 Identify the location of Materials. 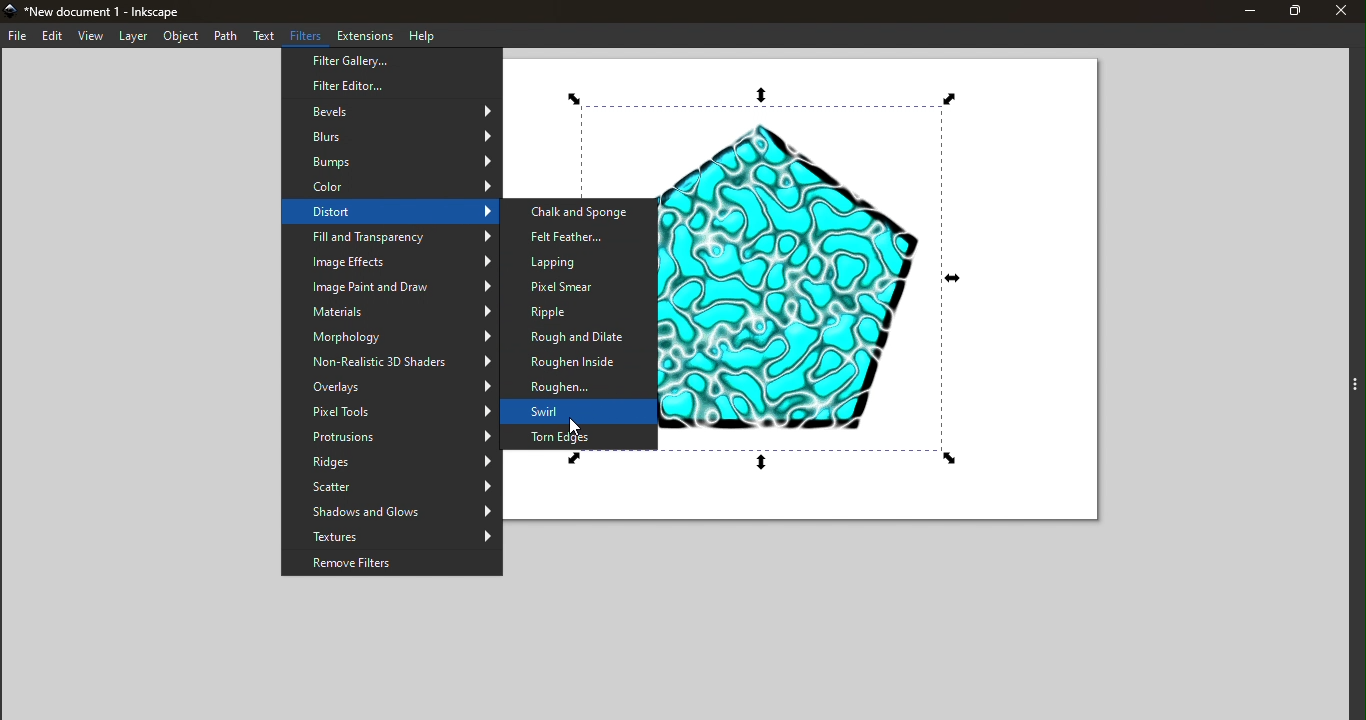
(389, 313).